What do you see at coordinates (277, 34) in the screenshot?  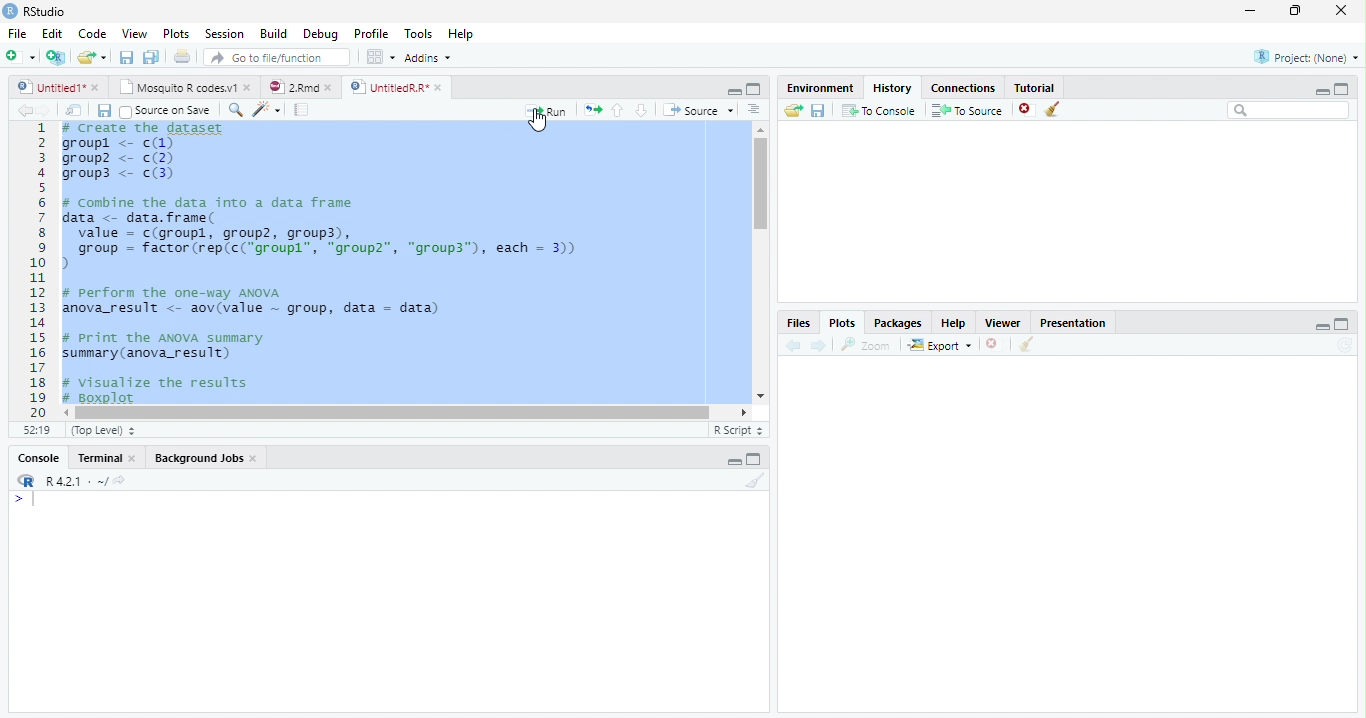 I see `Build` at bounding box center [277, 34].